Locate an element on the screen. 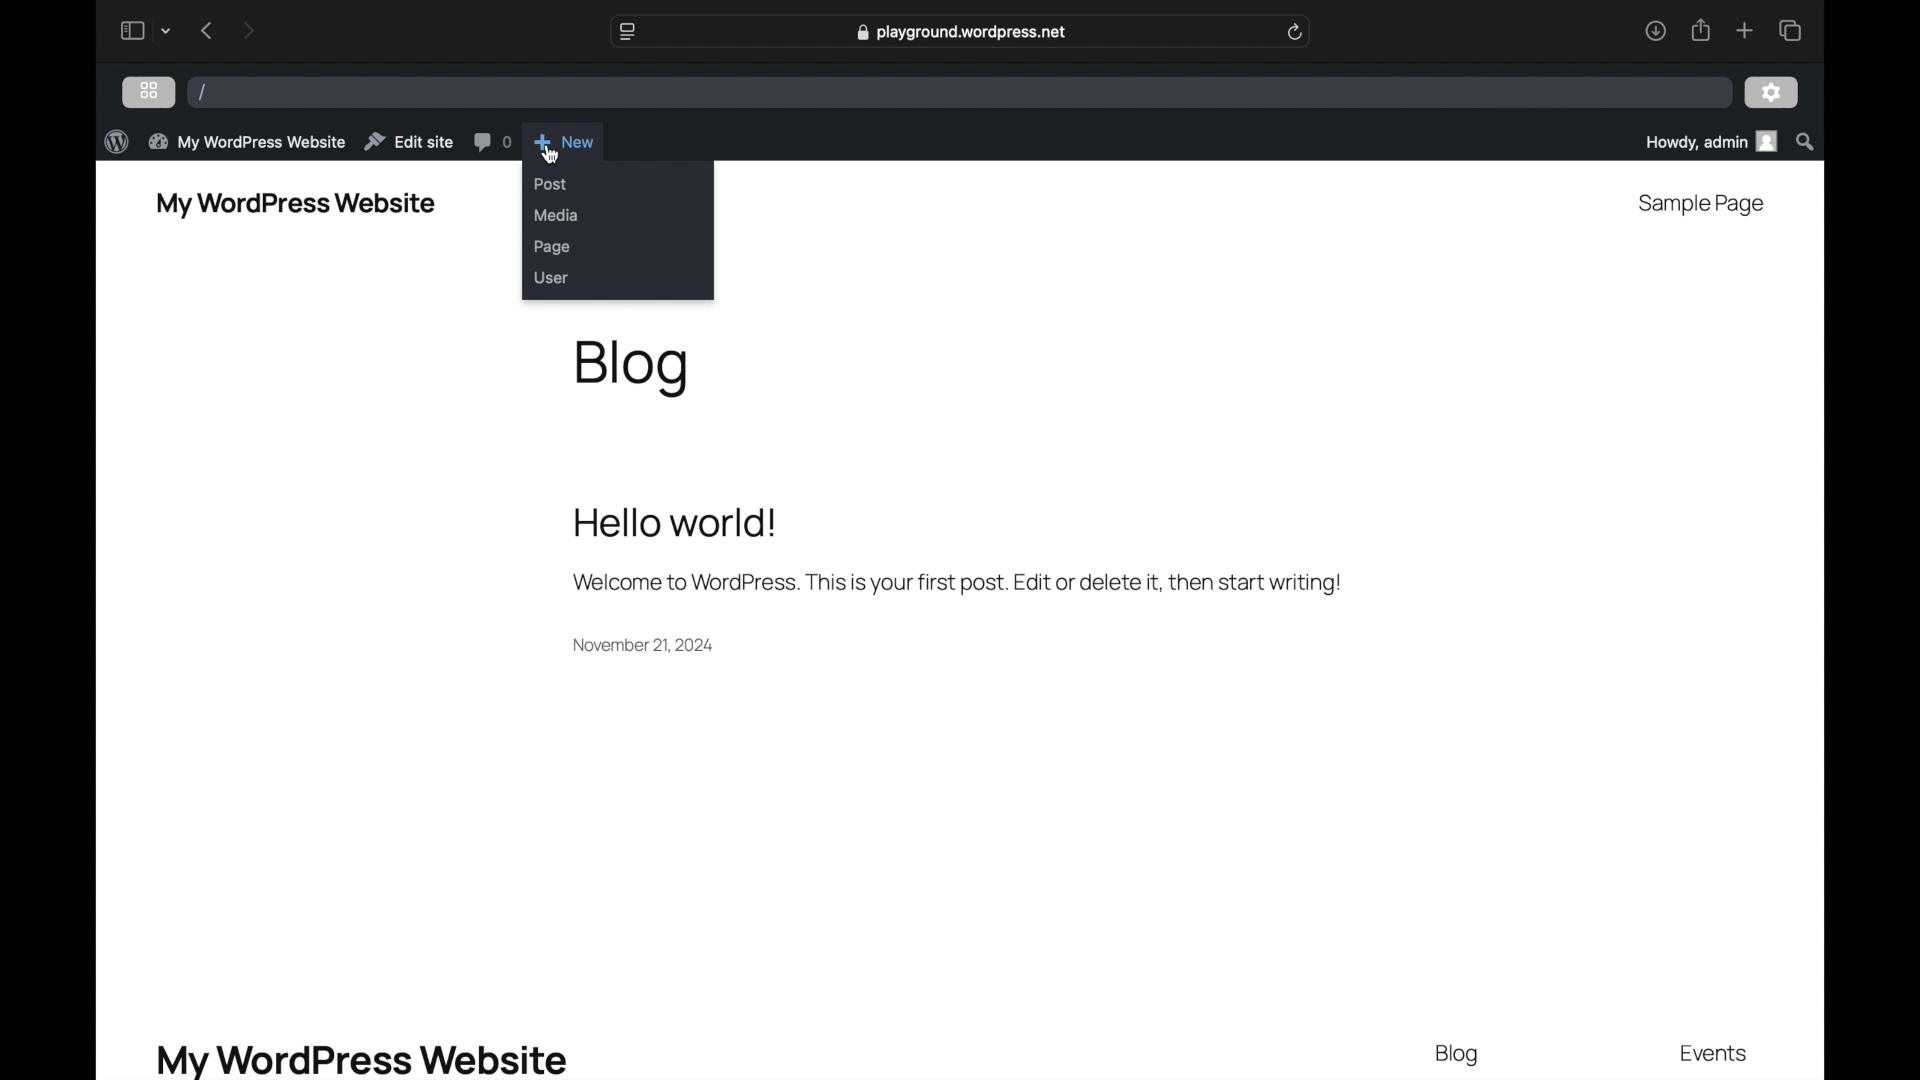 This screenshot has width=1920, height=1080. ion view is located at coordinates (150, 90).